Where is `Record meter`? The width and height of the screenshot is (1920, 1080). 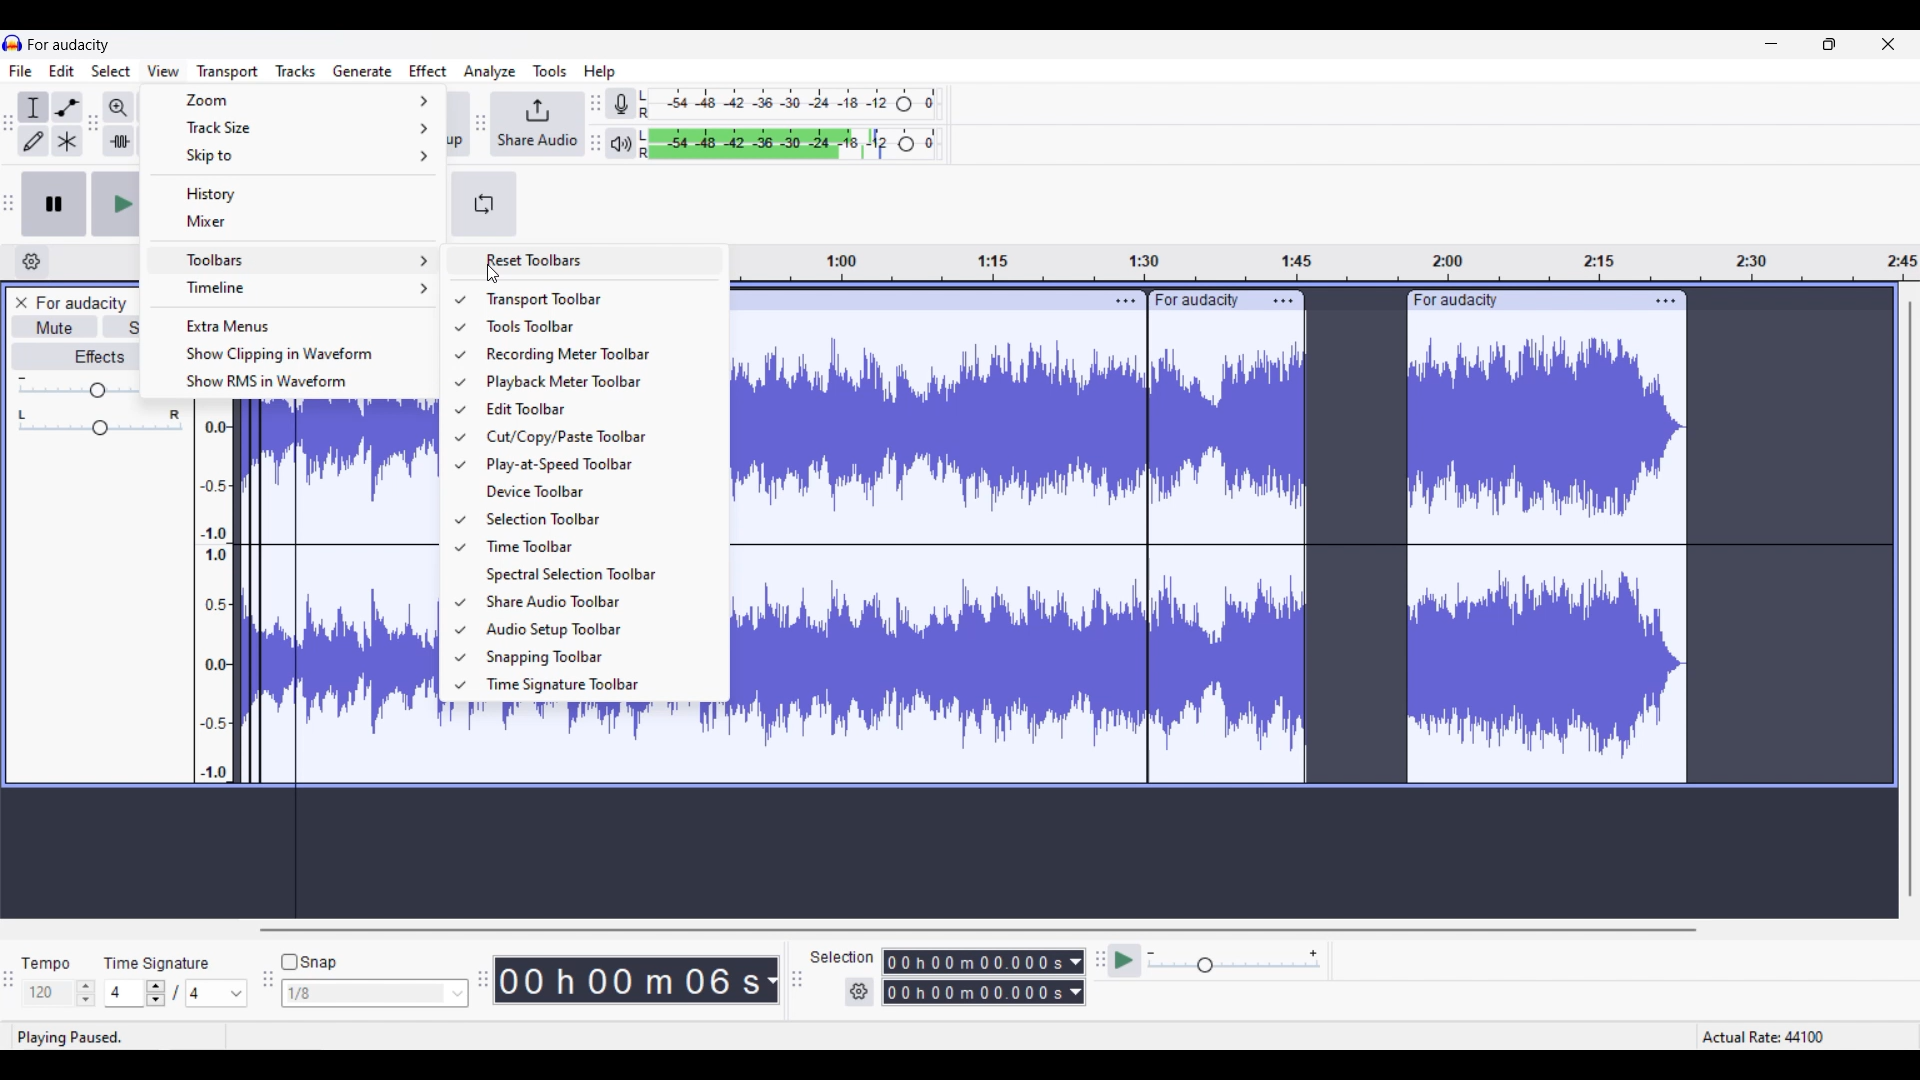
Record meter is located at coordinates (621, 103).